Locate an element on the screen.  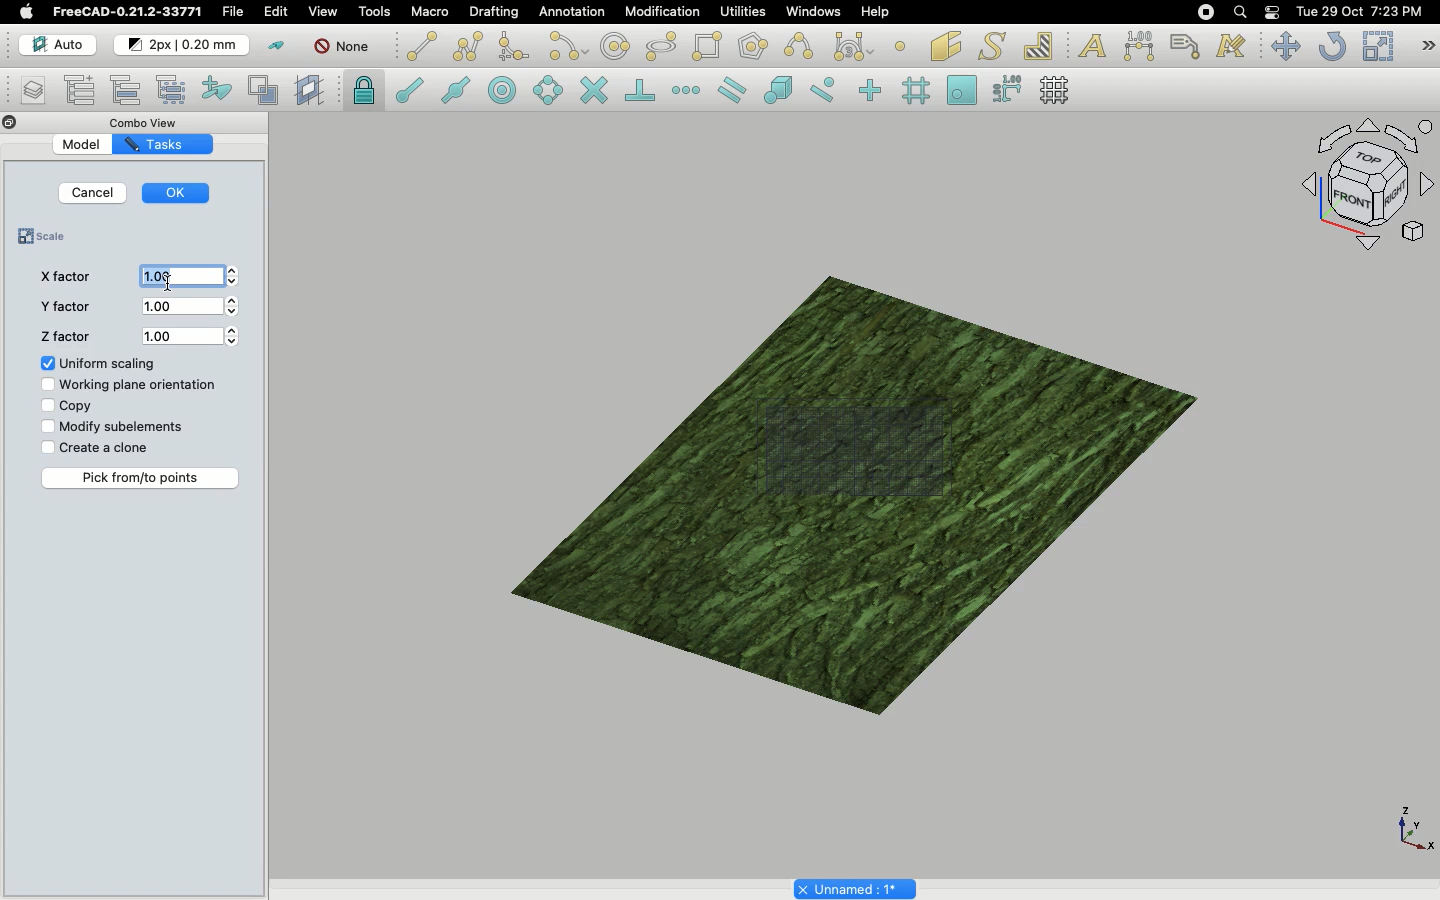
Circle is located at coordinates (615, 46).